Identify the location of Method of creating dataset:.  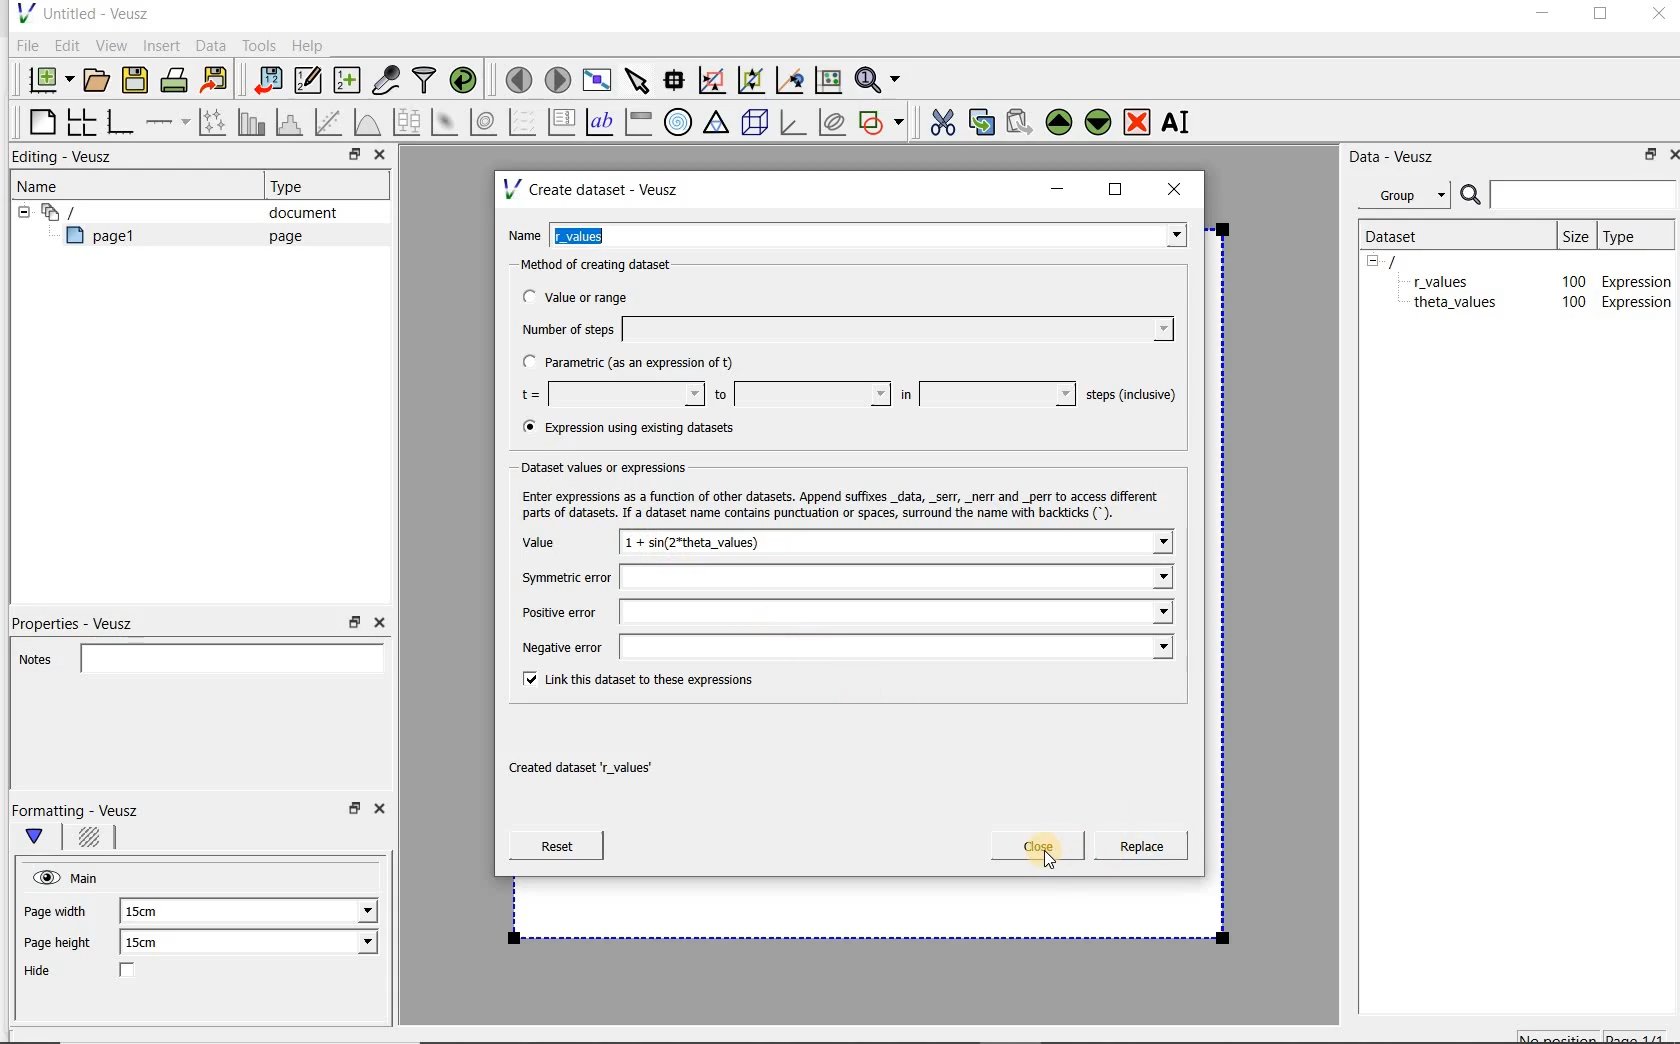
(611, 265).